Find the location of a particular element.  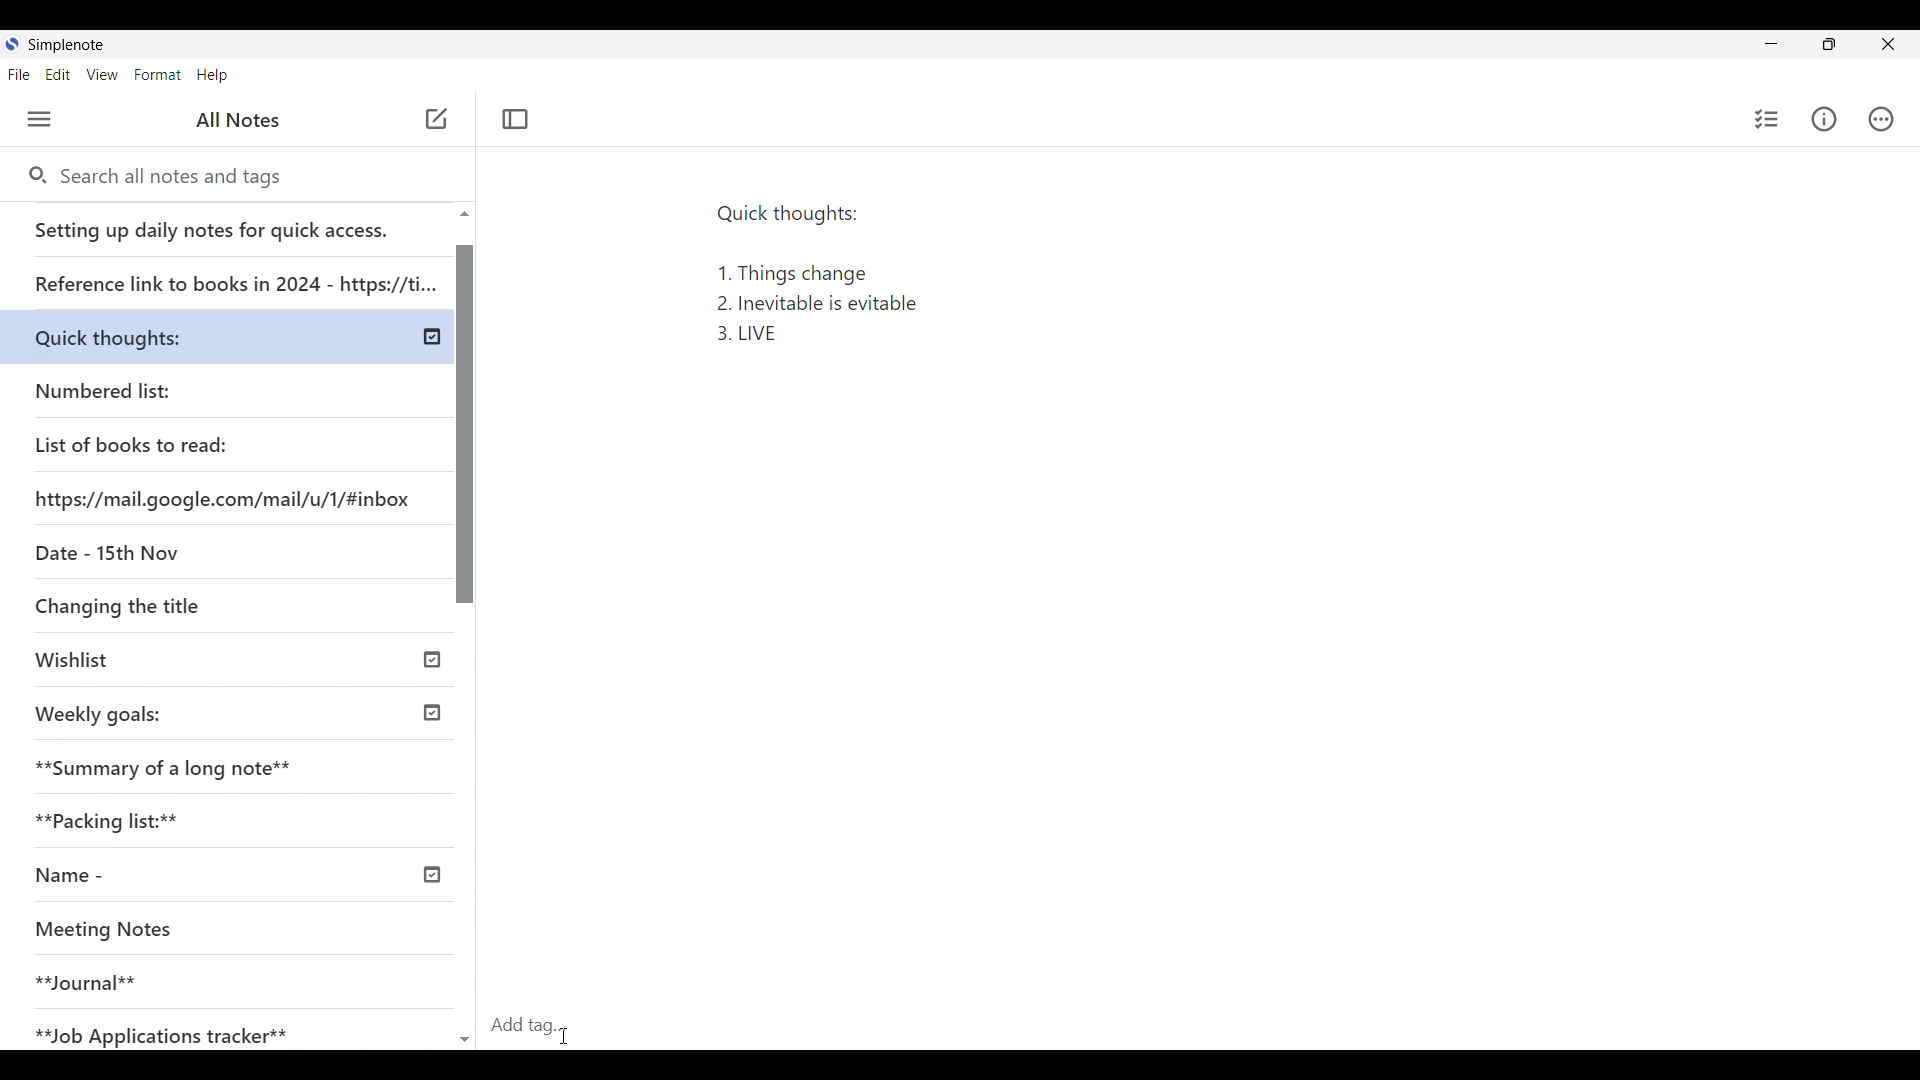

Cursor is located at coordinates (568, 1034).